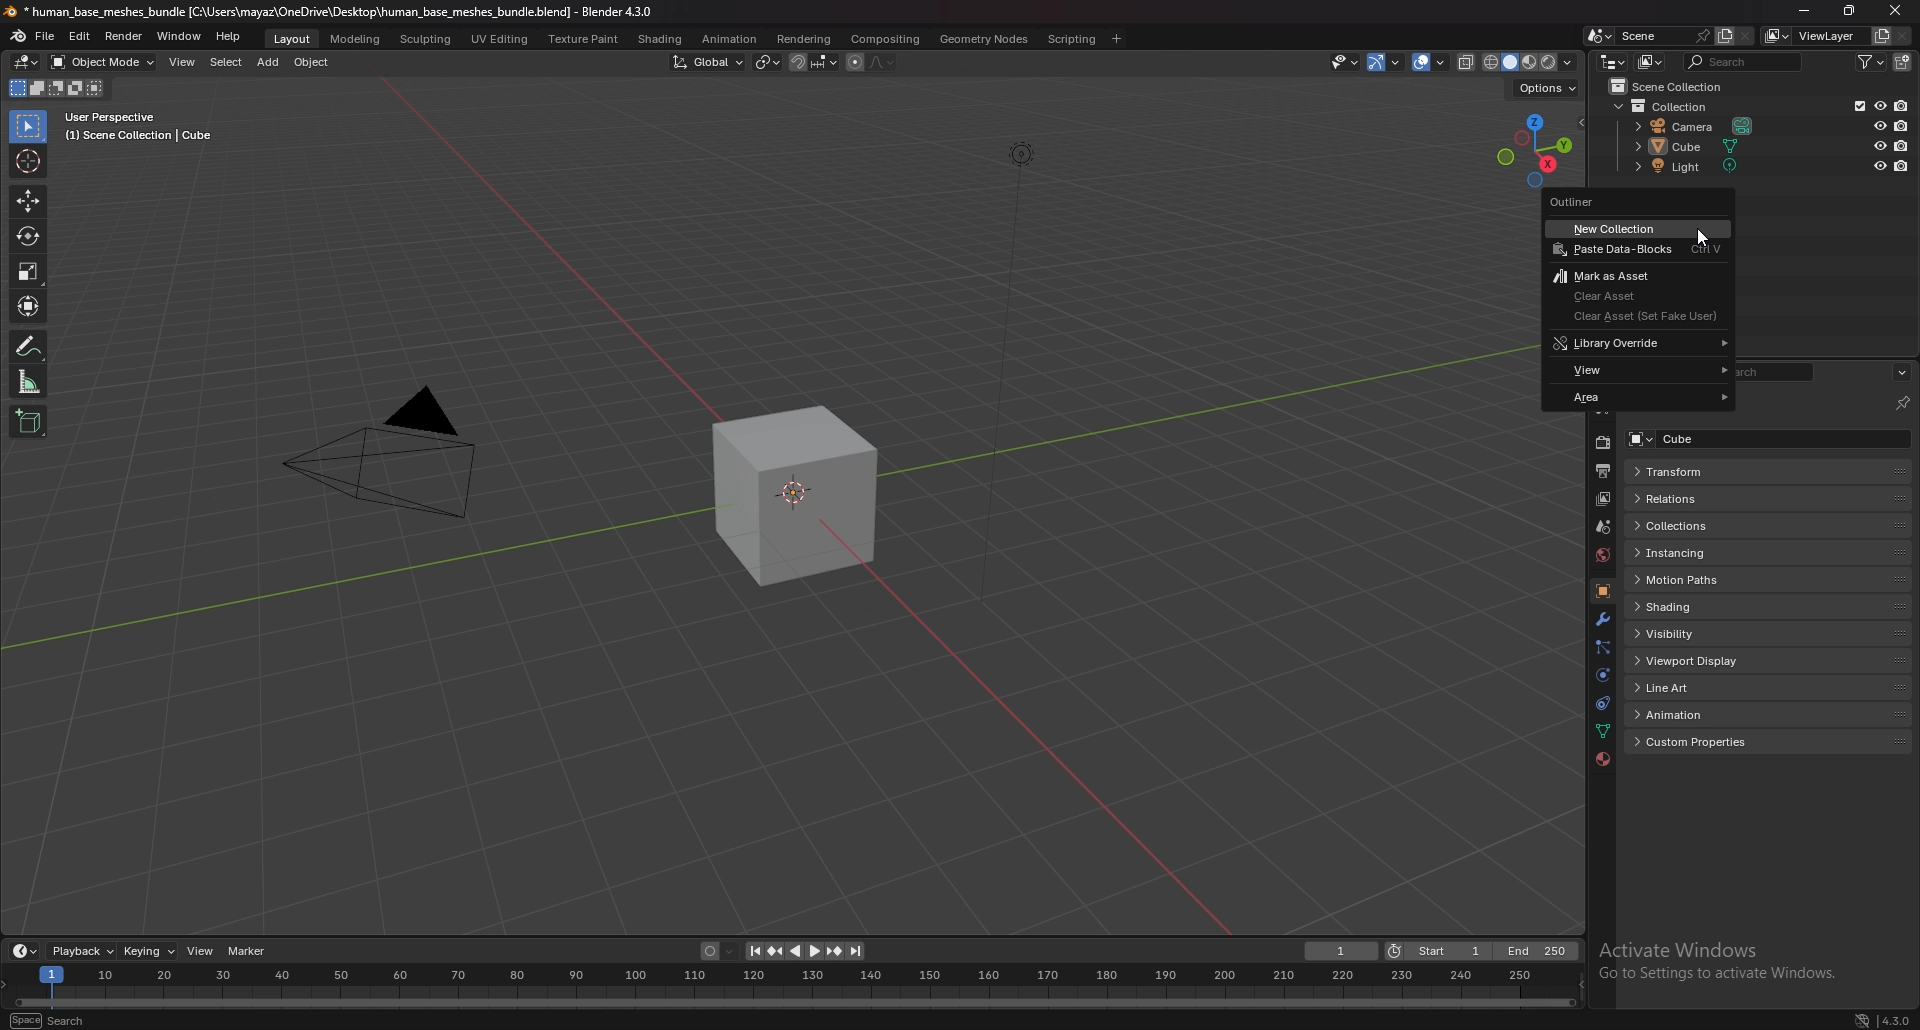 The image size is (1920, 1030). What do you see at coordinates (1603, 648) in the screenshot?
I see `particles` at bounding box center [1603, 648].